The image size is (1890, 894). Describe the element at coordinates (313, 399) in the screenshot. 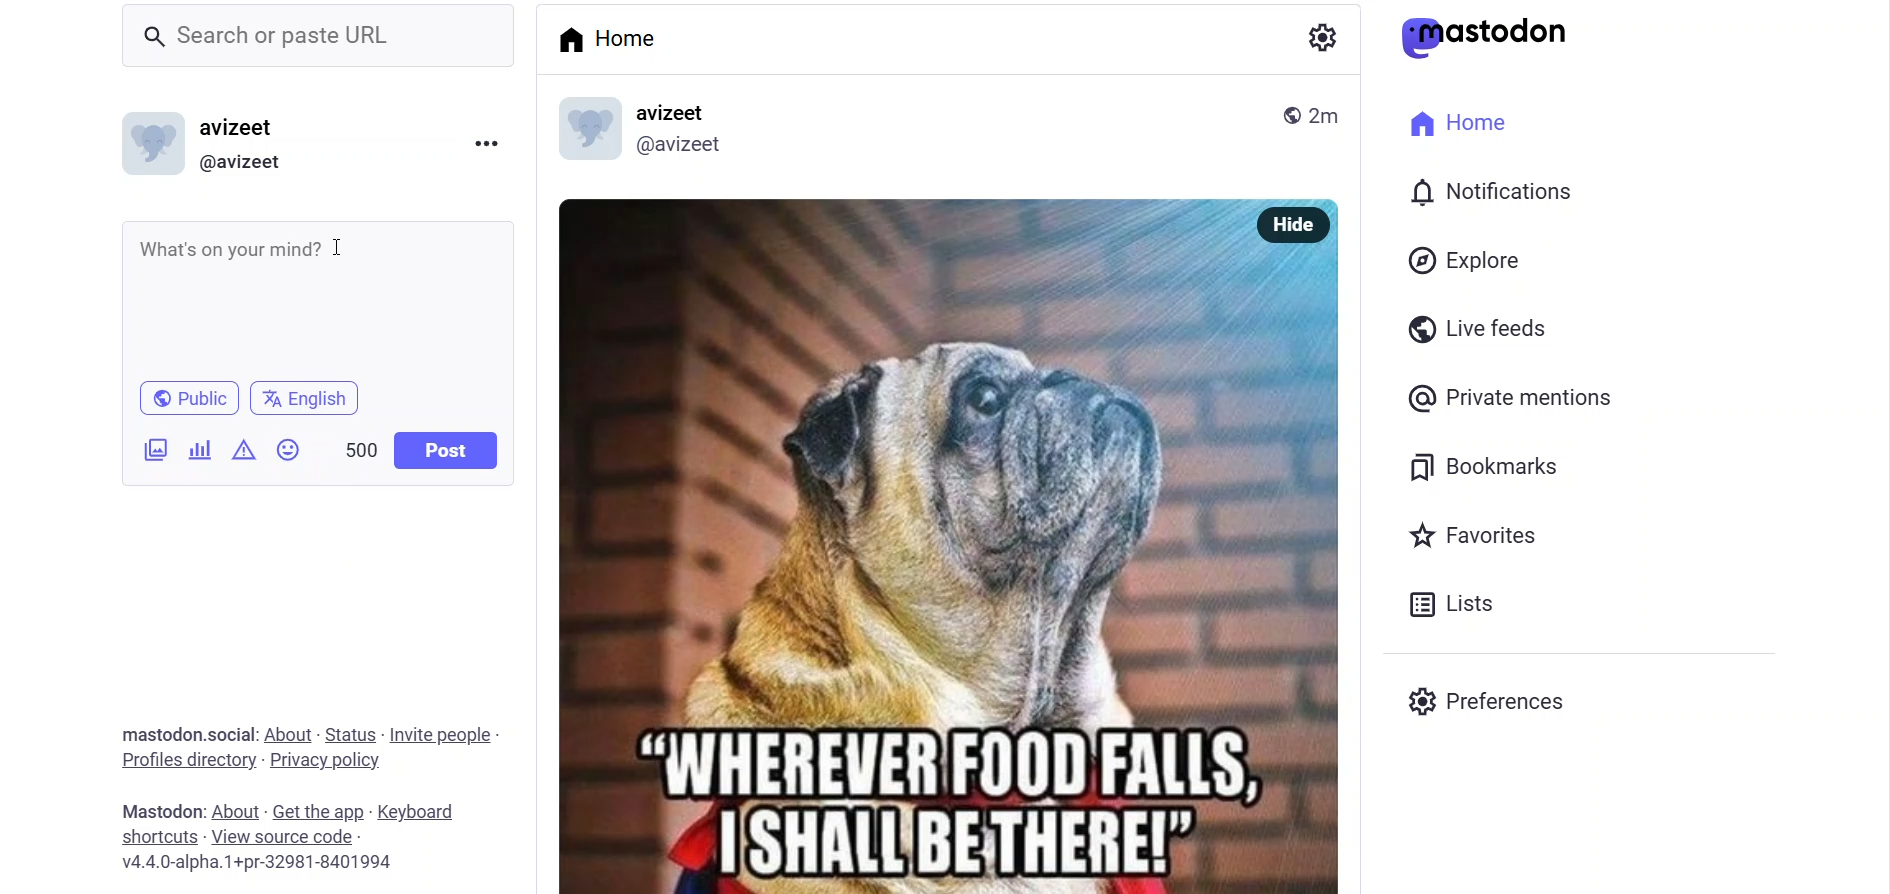

I see `english` at that location.